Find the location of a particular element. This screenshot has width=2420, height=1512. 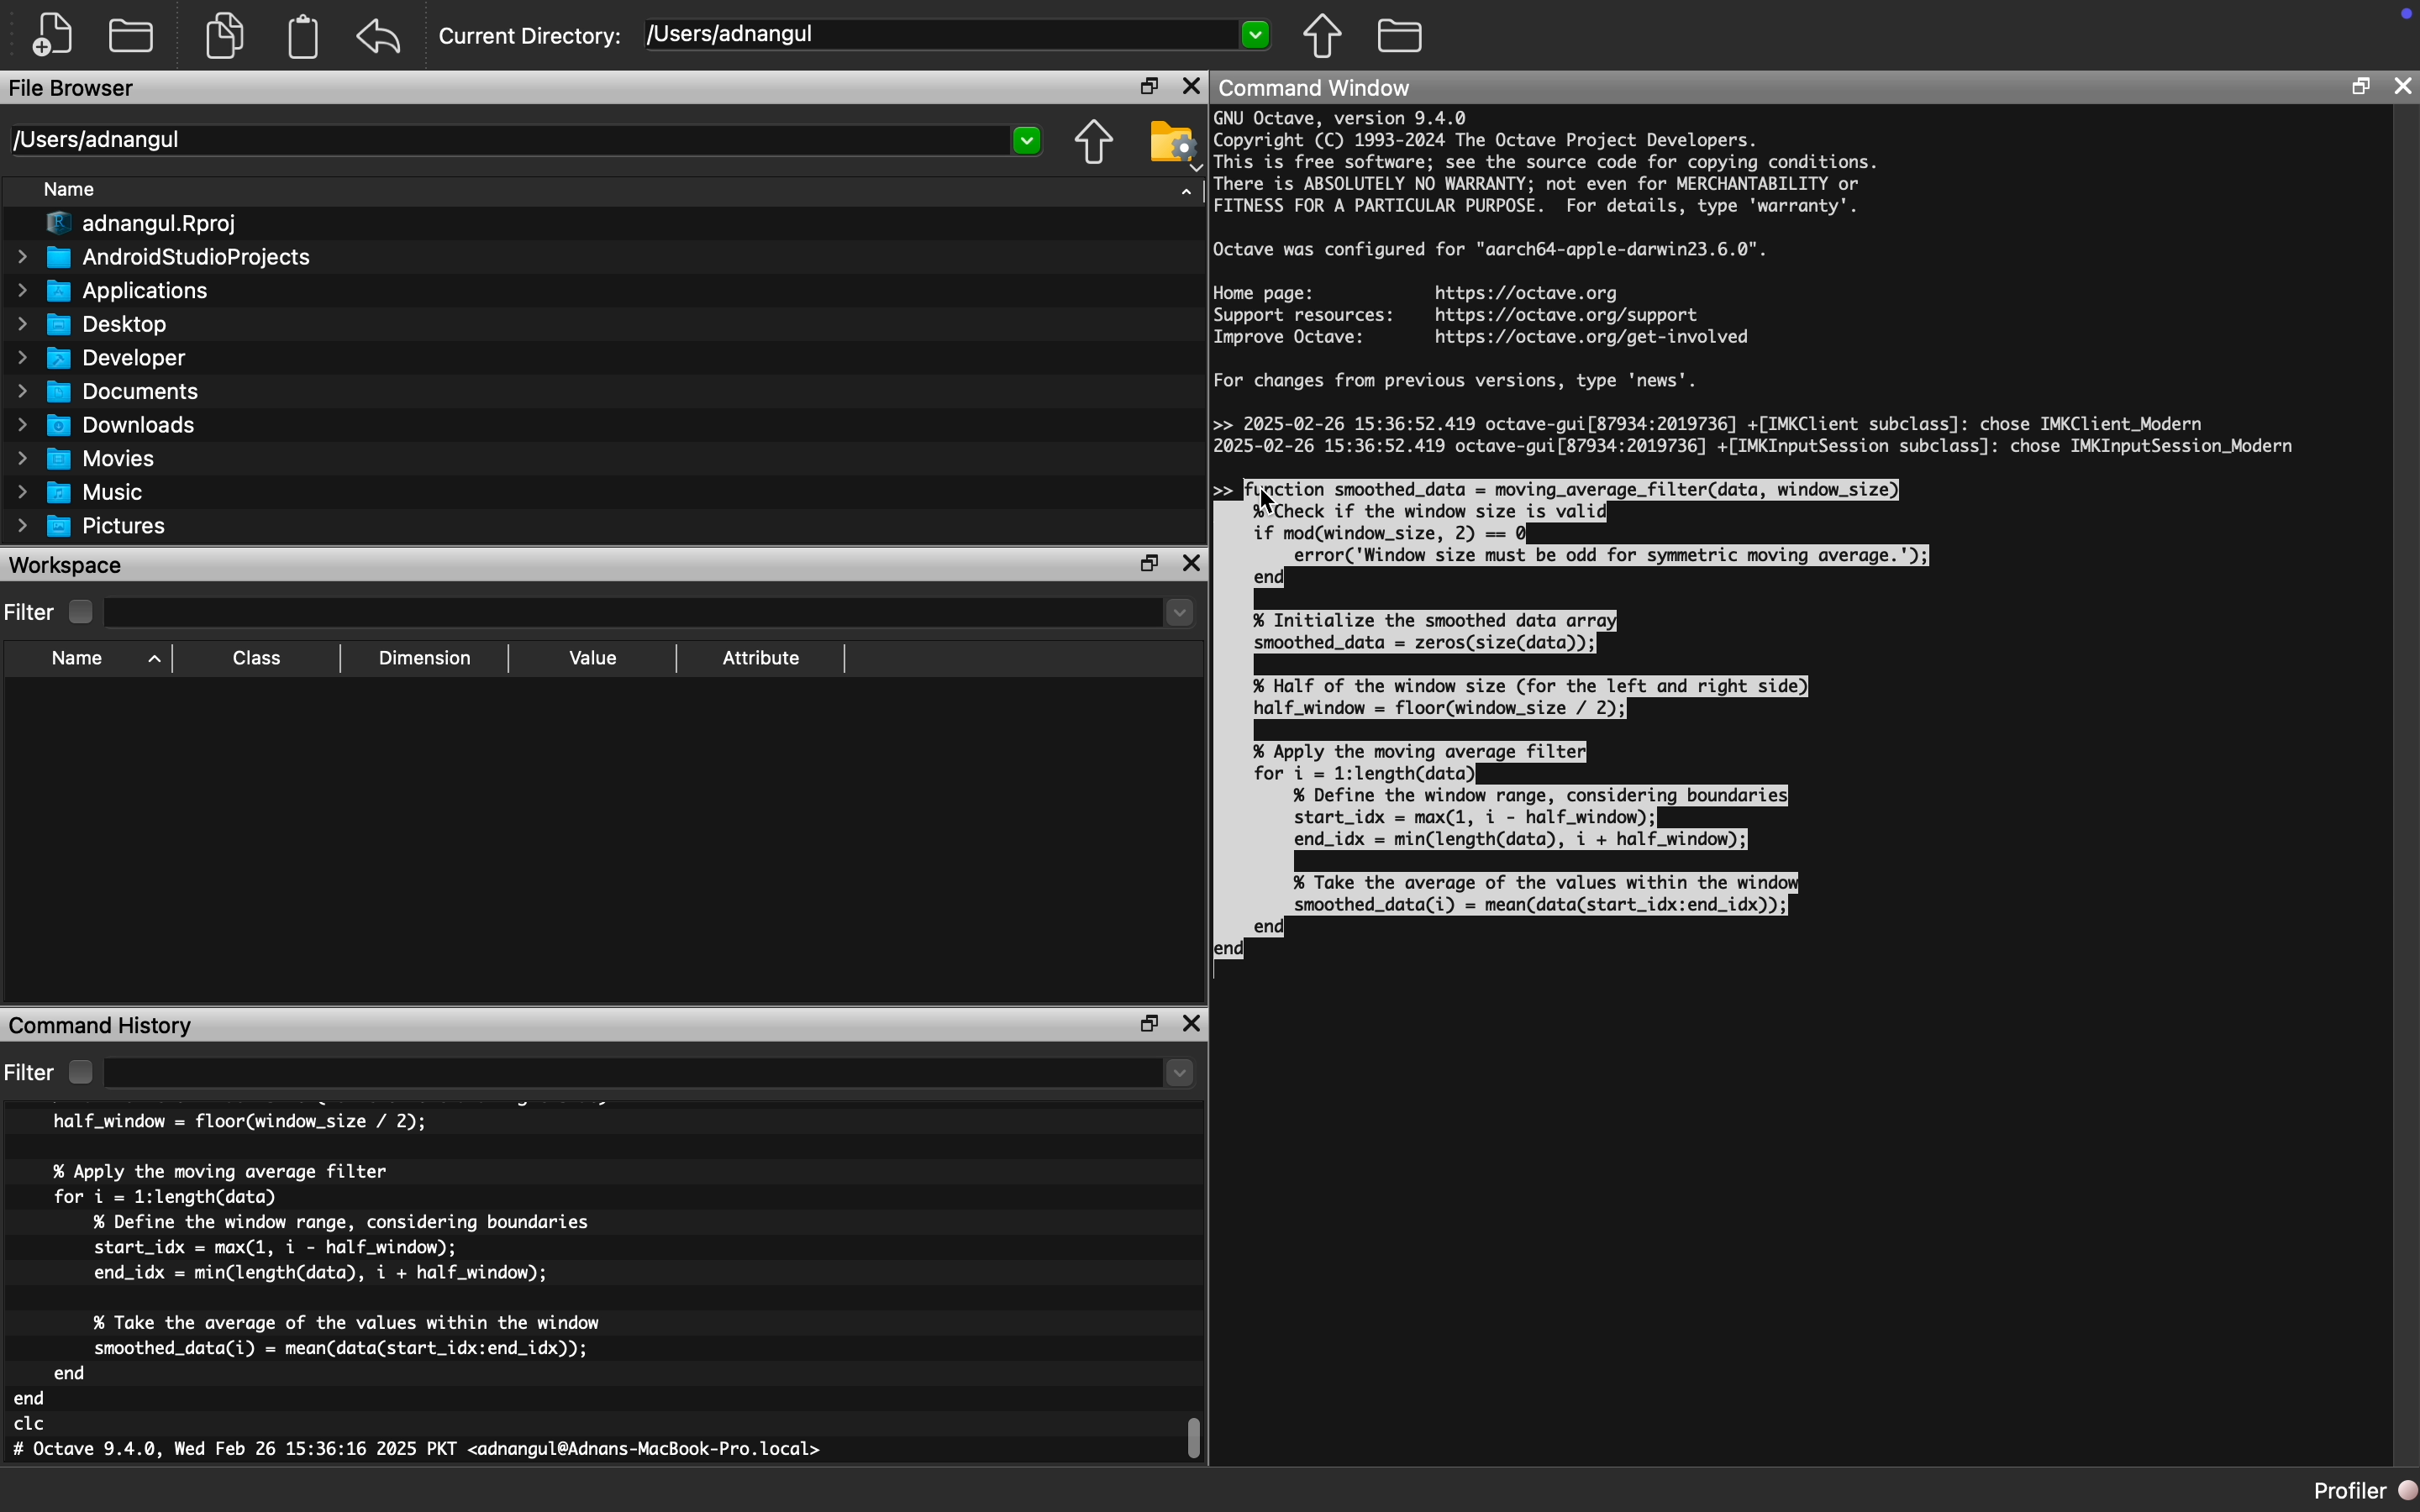

Command History is located at coordinates (101, 1026).